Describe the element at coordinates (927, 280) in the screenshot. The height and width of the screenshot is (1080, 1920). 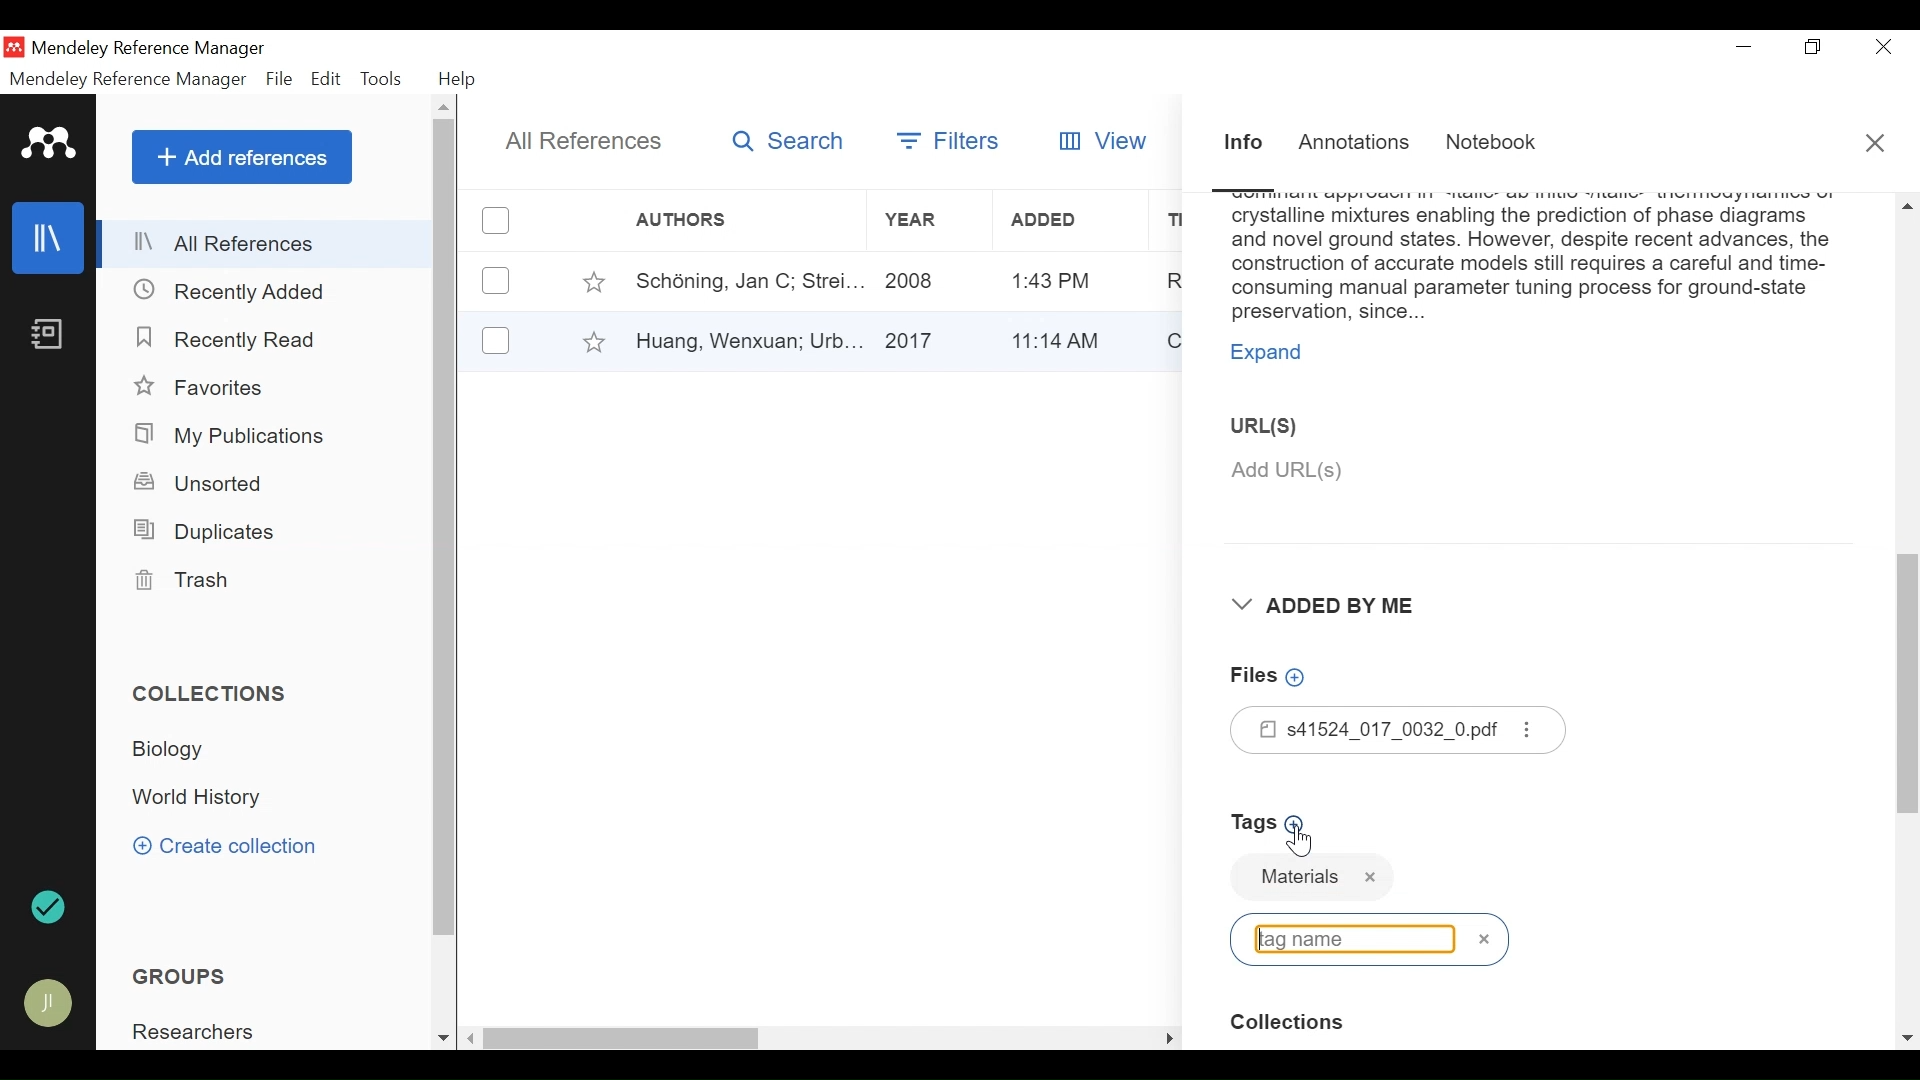
I see `Year` at that location.